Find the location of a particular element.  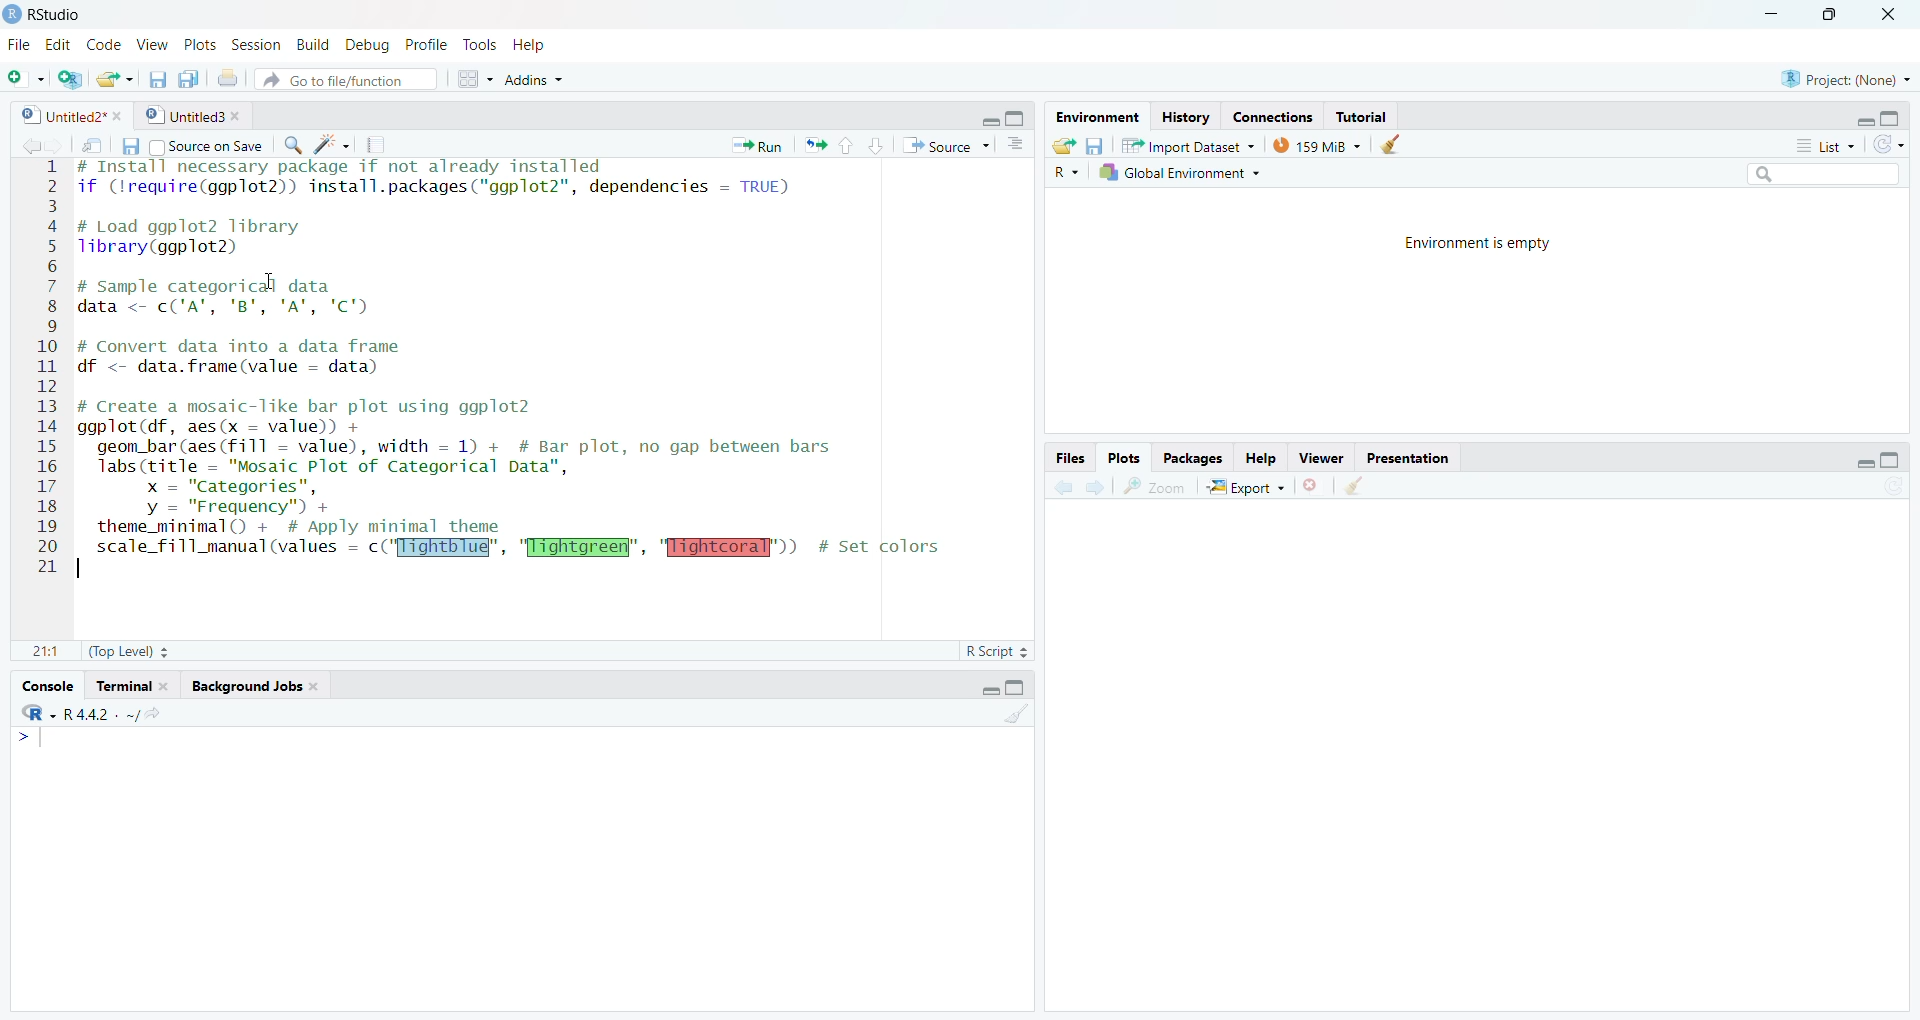

Tutorial is located at coordinates (1359, 117).